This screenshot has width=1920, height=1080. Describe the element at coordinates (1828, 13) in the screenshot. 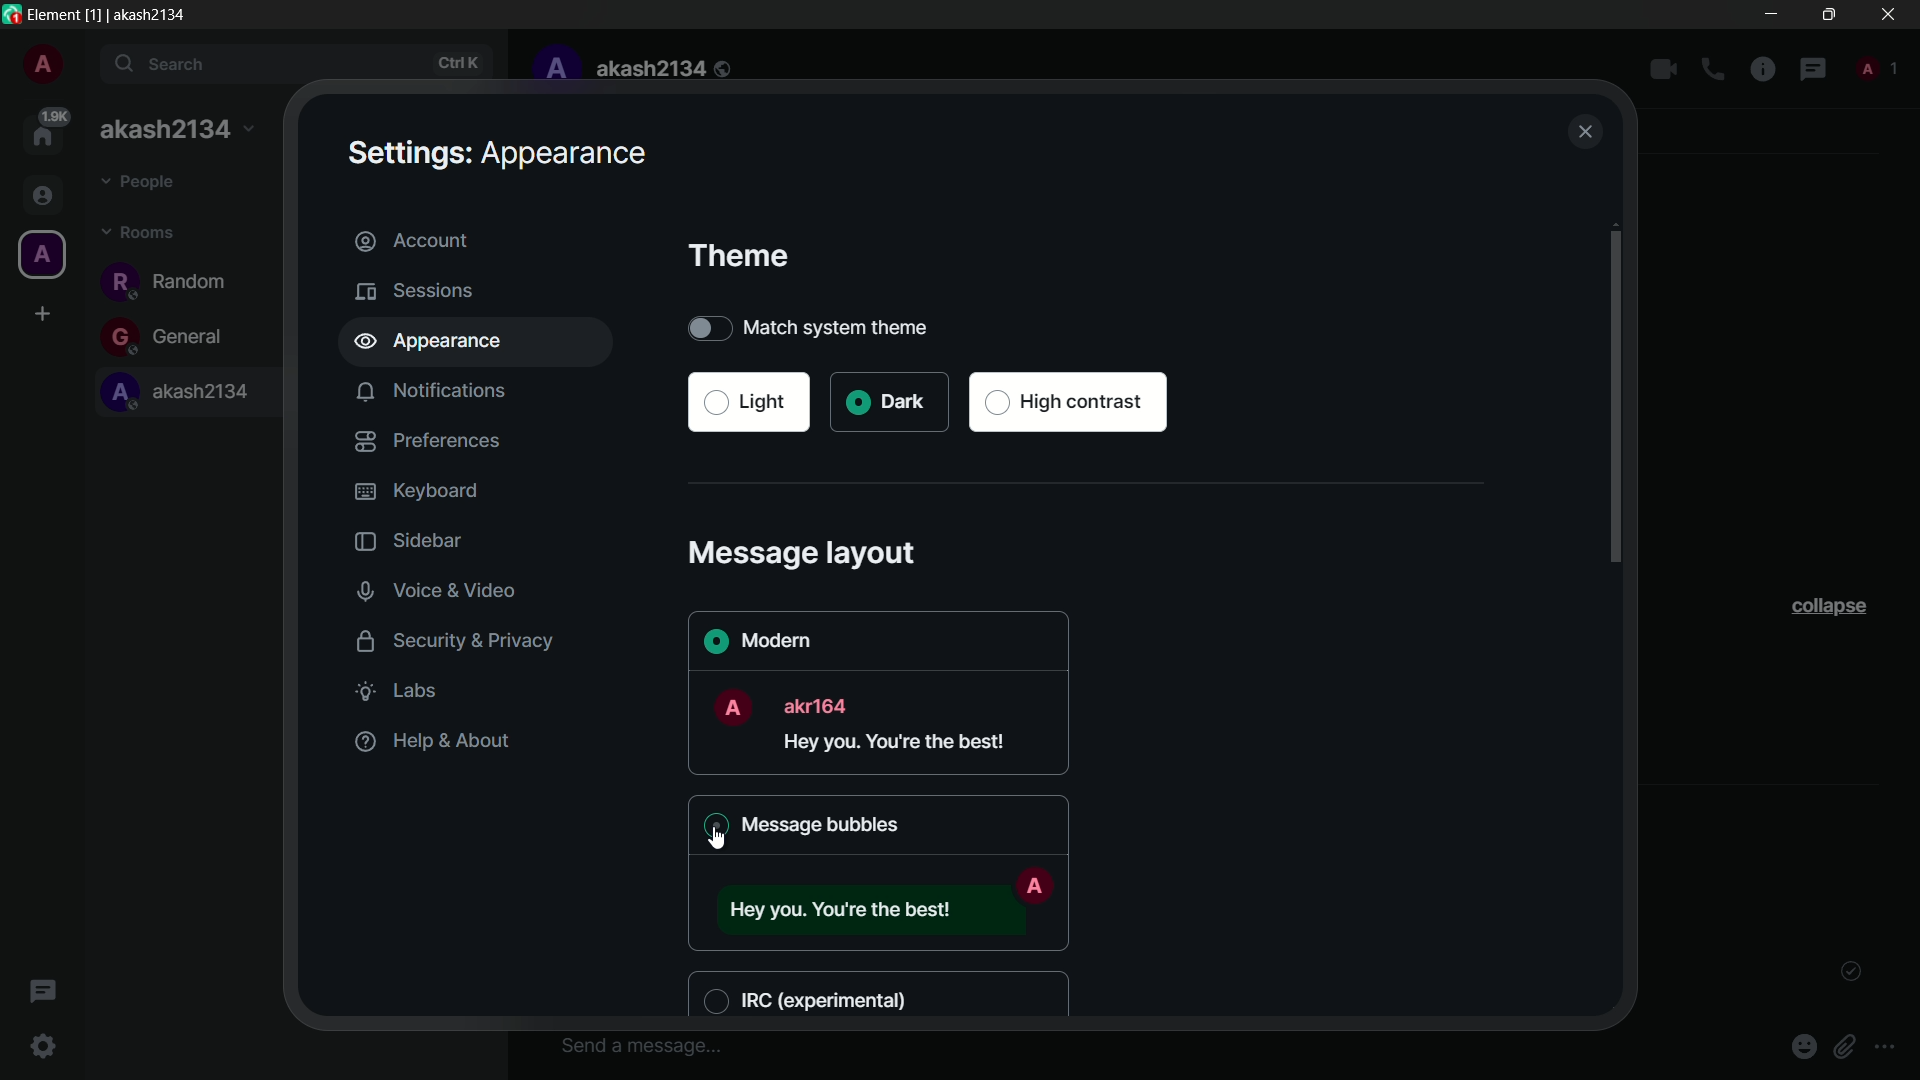

I see `maximize or restore` at that location.